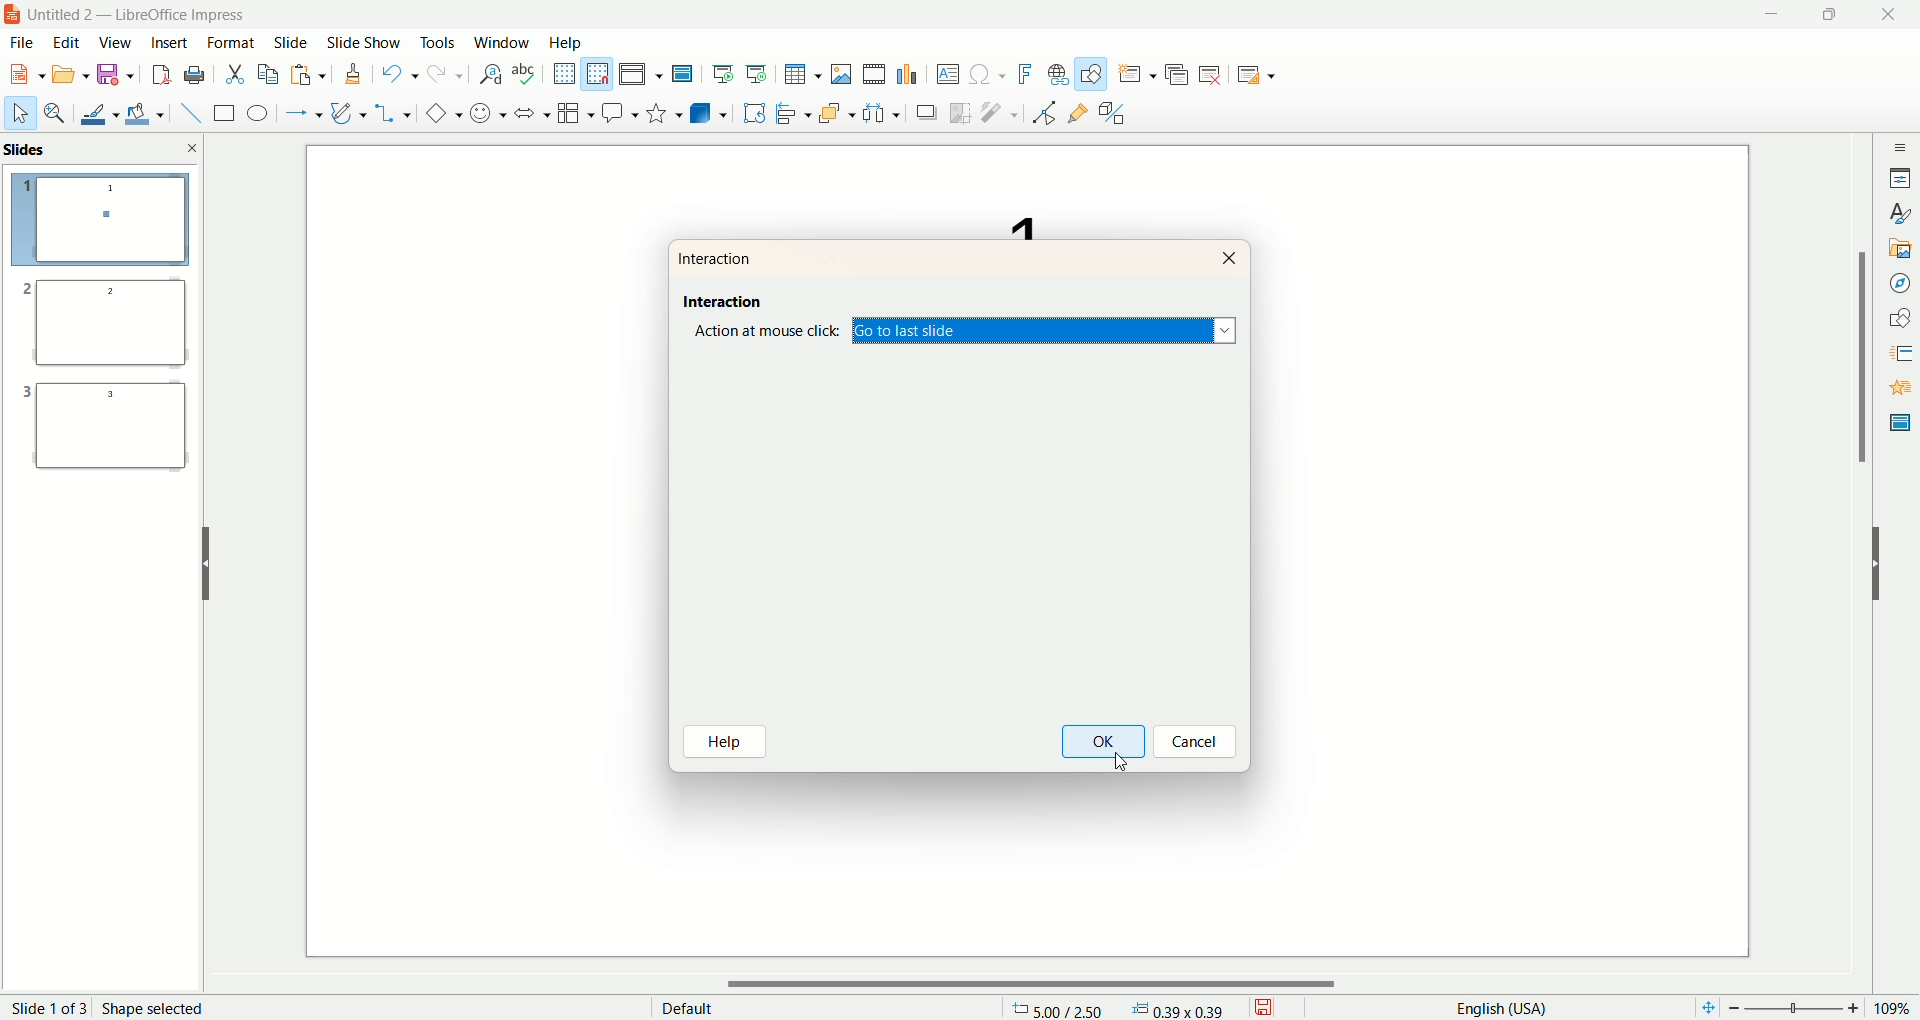 This screenshot has height=1020, width=1920. I want to click on callout shapes, so click(617, 114).